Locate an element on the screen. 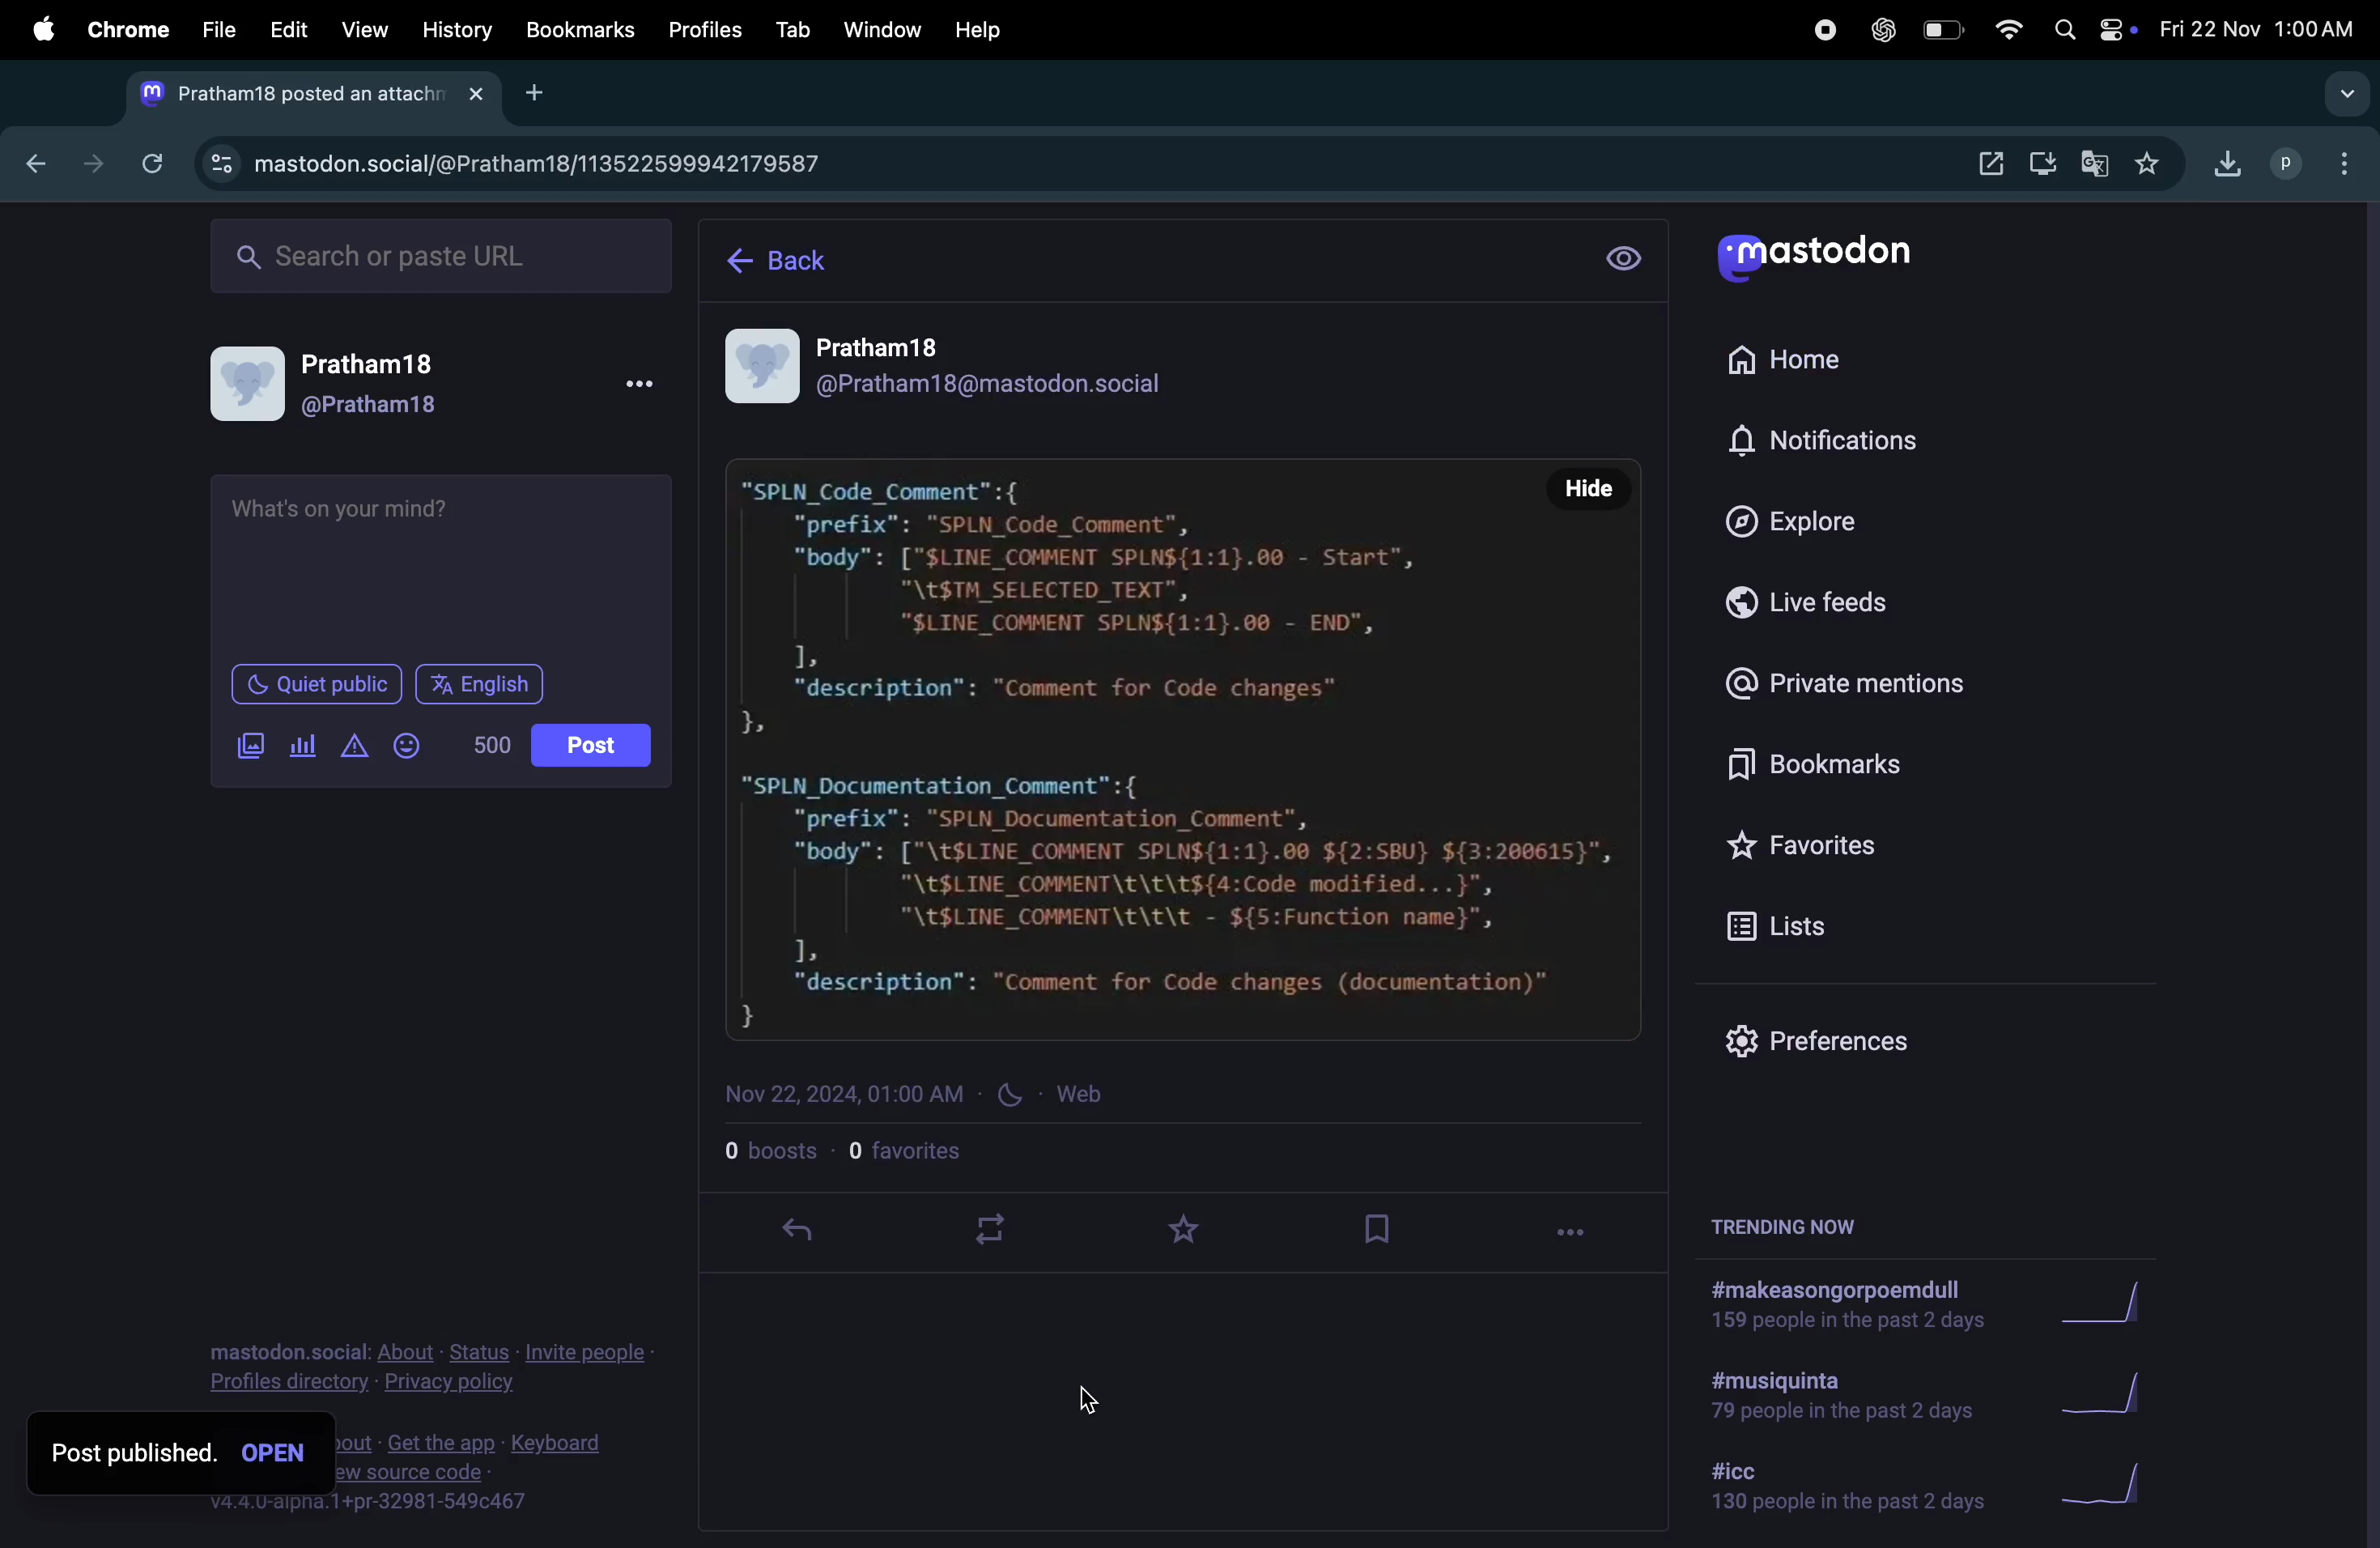 The width and height of the screenshot is (2380, 1548). @pratham18 is located at coordinates (376, 412).